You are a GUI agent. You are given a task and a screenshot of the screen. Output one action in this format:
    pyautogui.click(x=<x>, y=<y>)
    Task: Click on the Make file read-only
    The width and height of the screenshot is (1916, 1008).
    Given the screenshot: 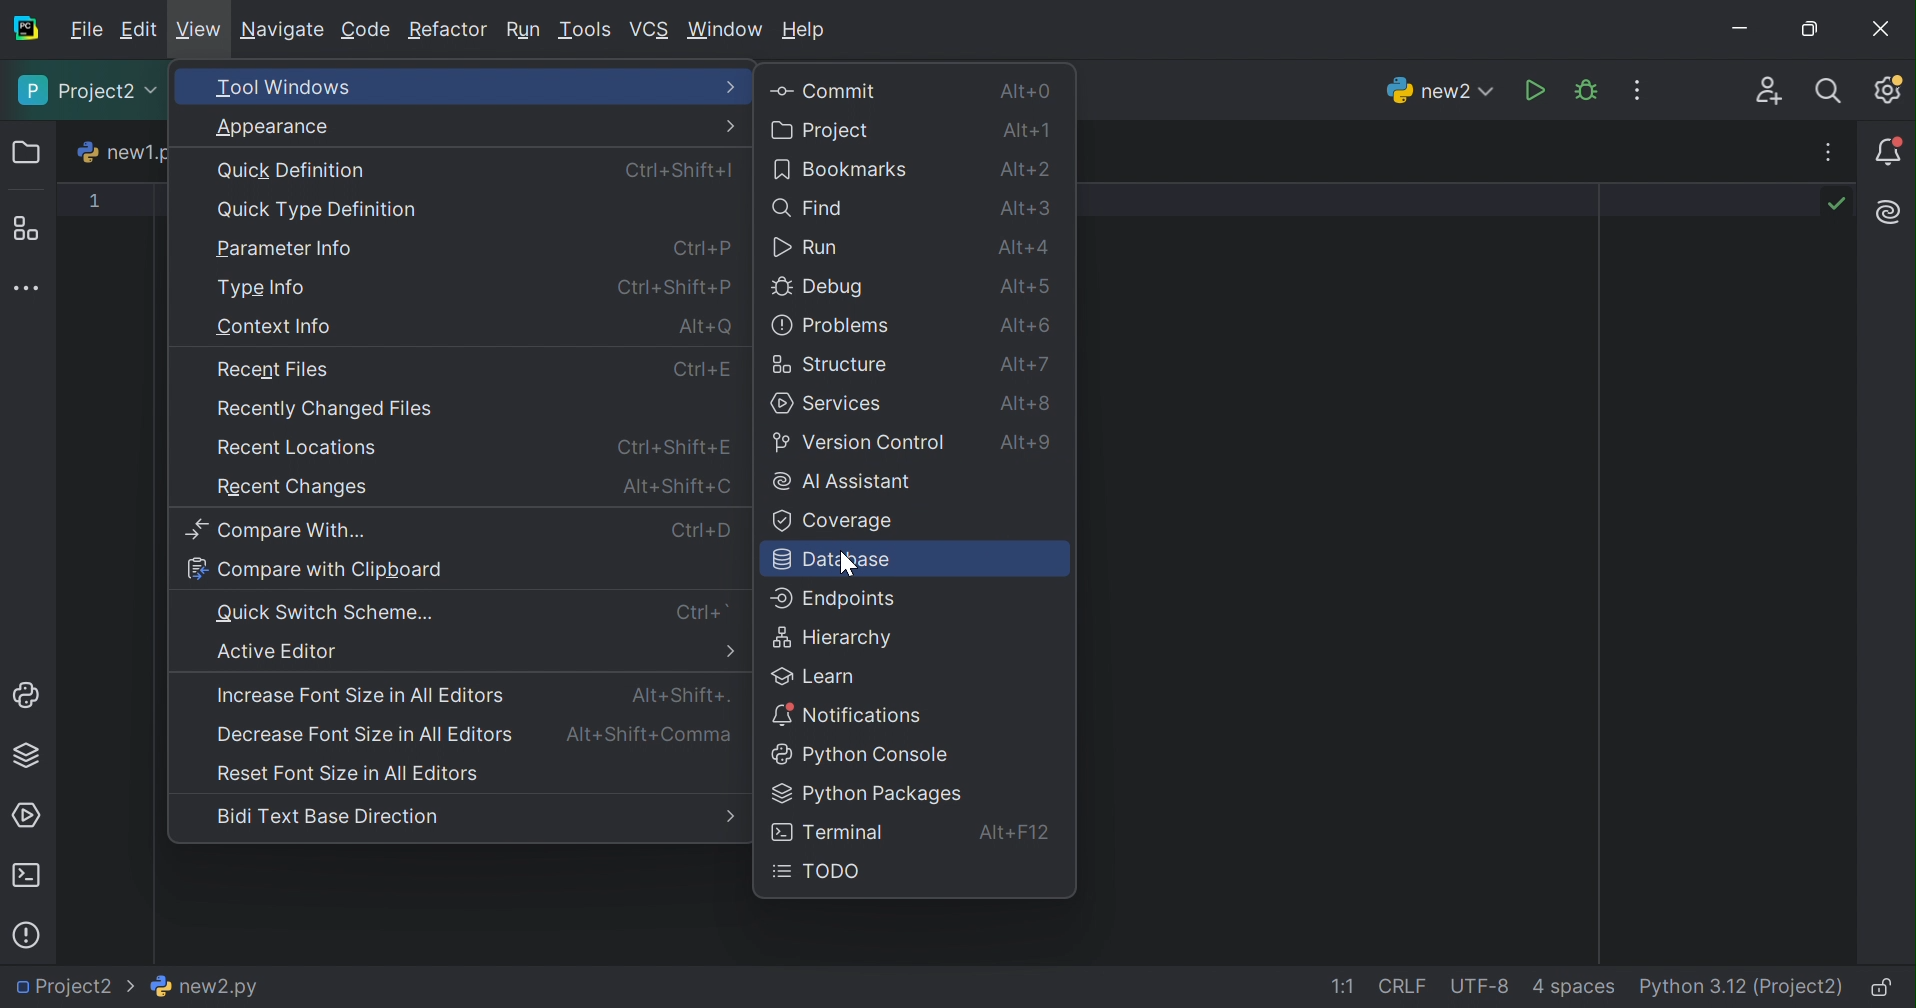 What is the action you would take?
    pyautogui.click(x=1880, y=987)
    